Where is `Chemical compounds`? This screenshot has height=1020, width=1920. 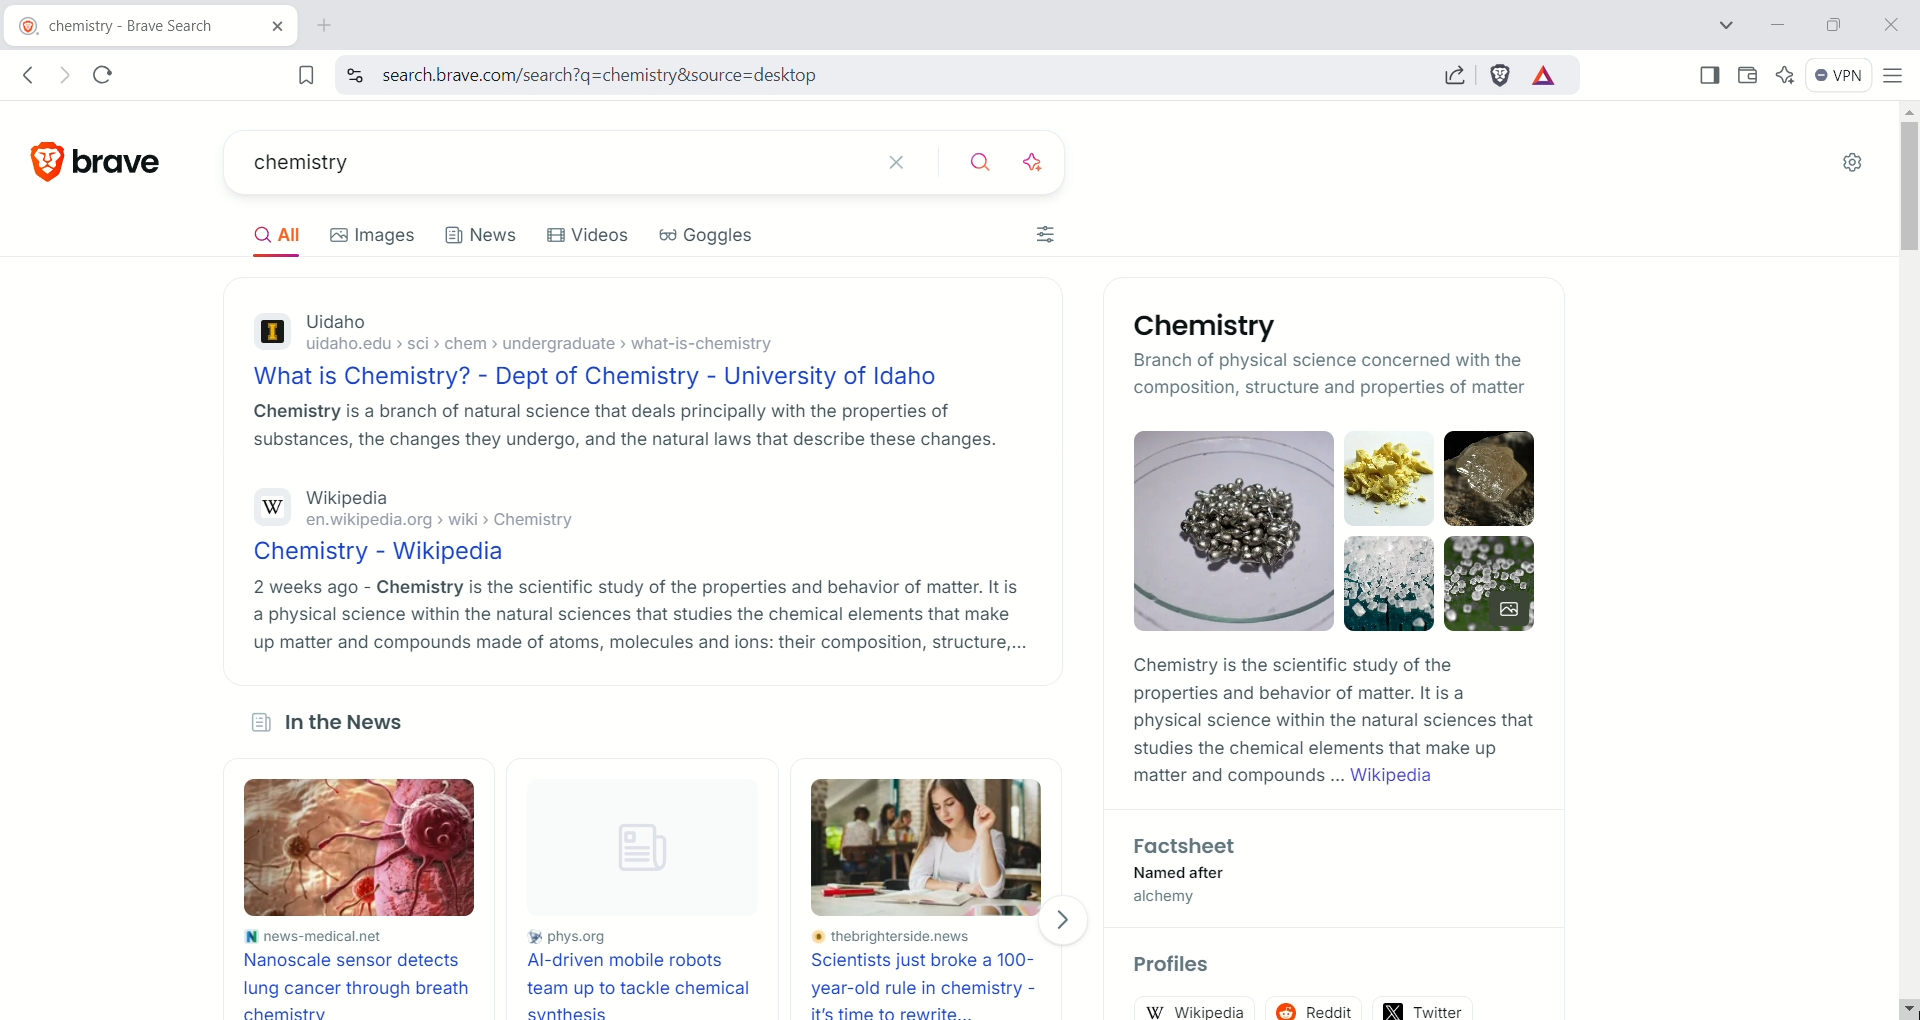
Chemical compounds is located at coordinates (1339, 530).